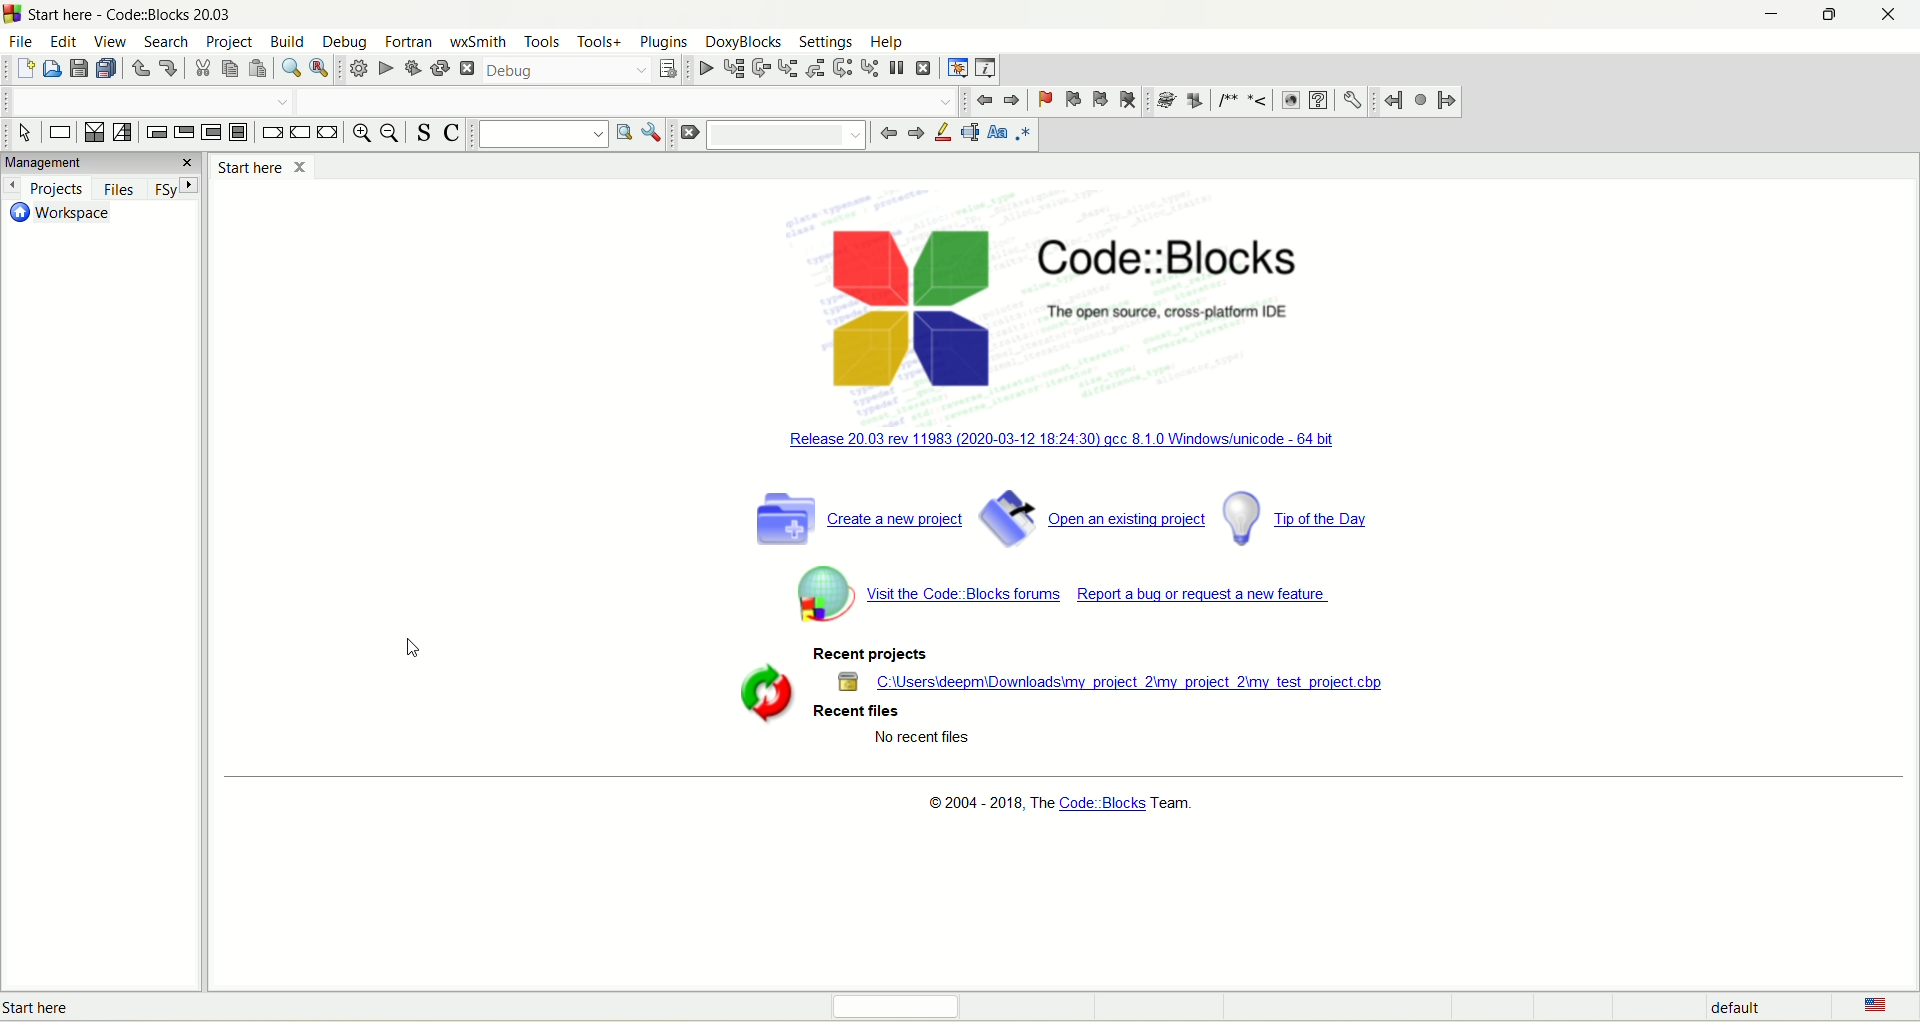 This screenshot has width=1920, height=1022. I want to click on zoom out, so click(392, 133).